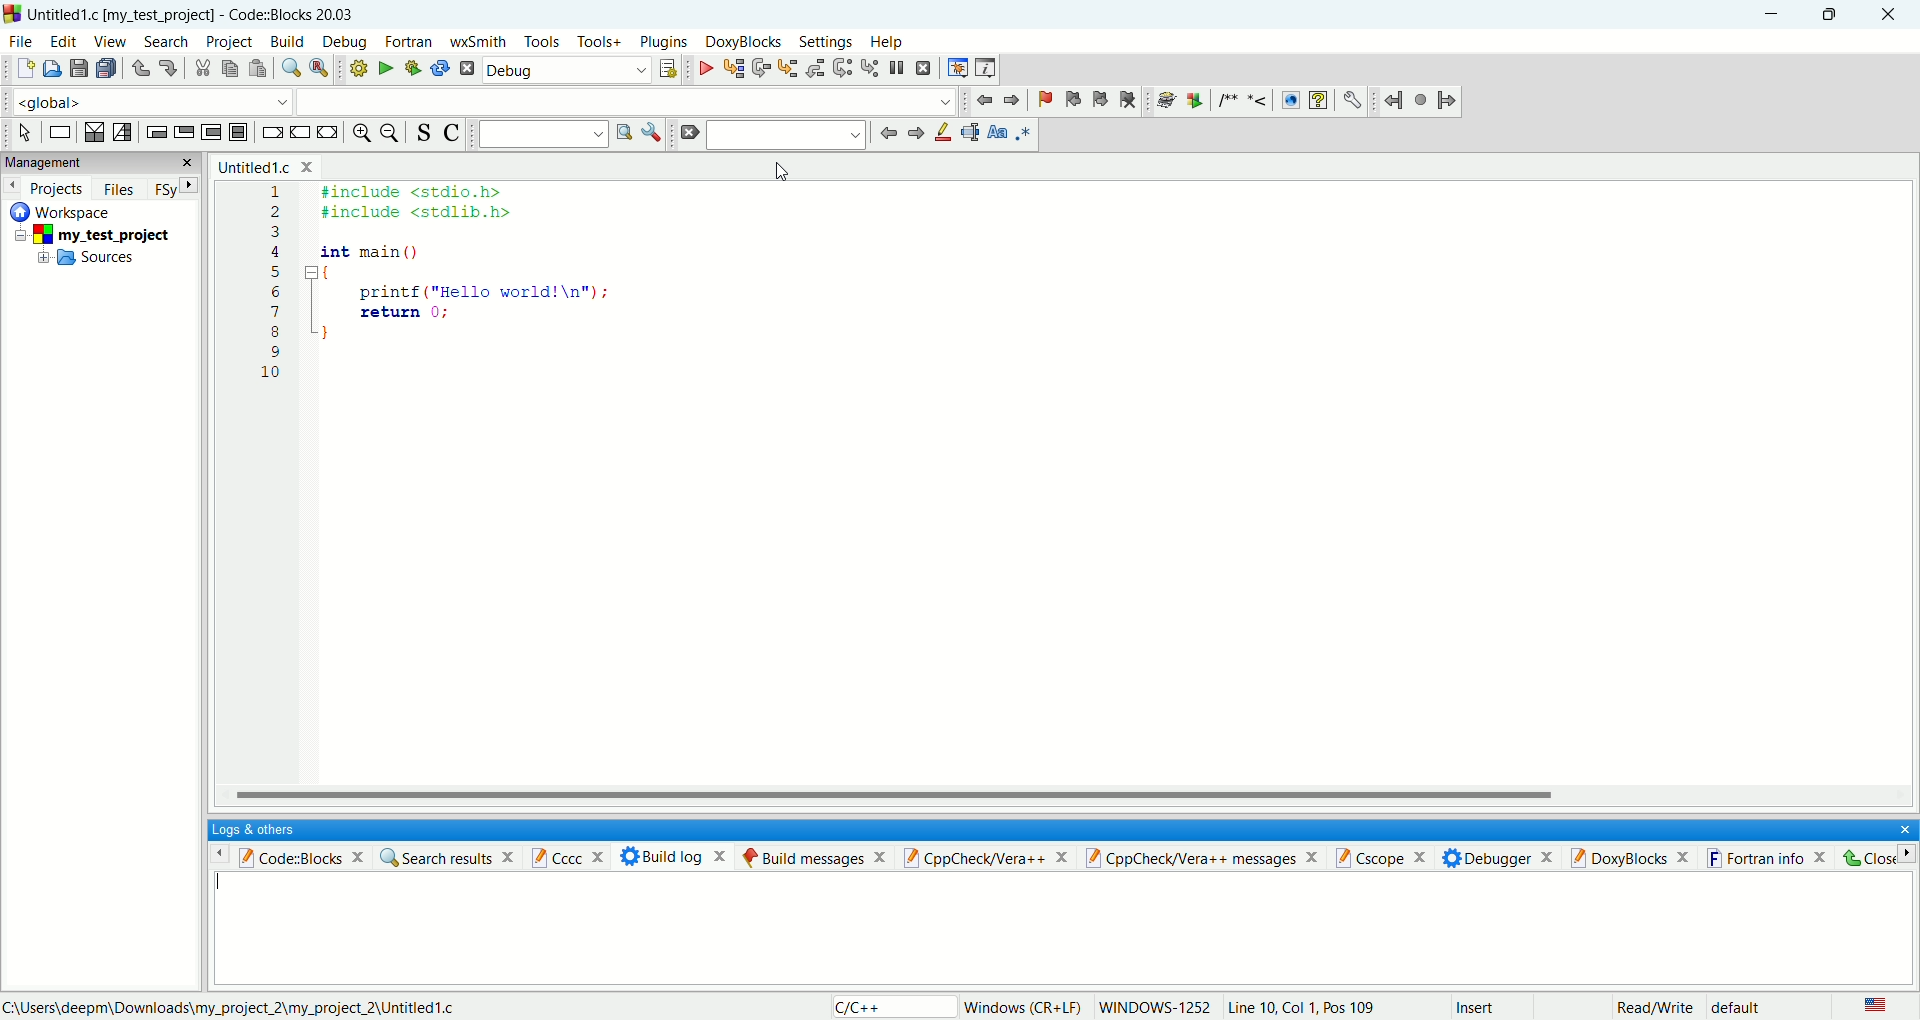  What do you see at coordinates (1163, 101) in the screenshot?
I see `doxywizard` at bounding box center [1163, 101].